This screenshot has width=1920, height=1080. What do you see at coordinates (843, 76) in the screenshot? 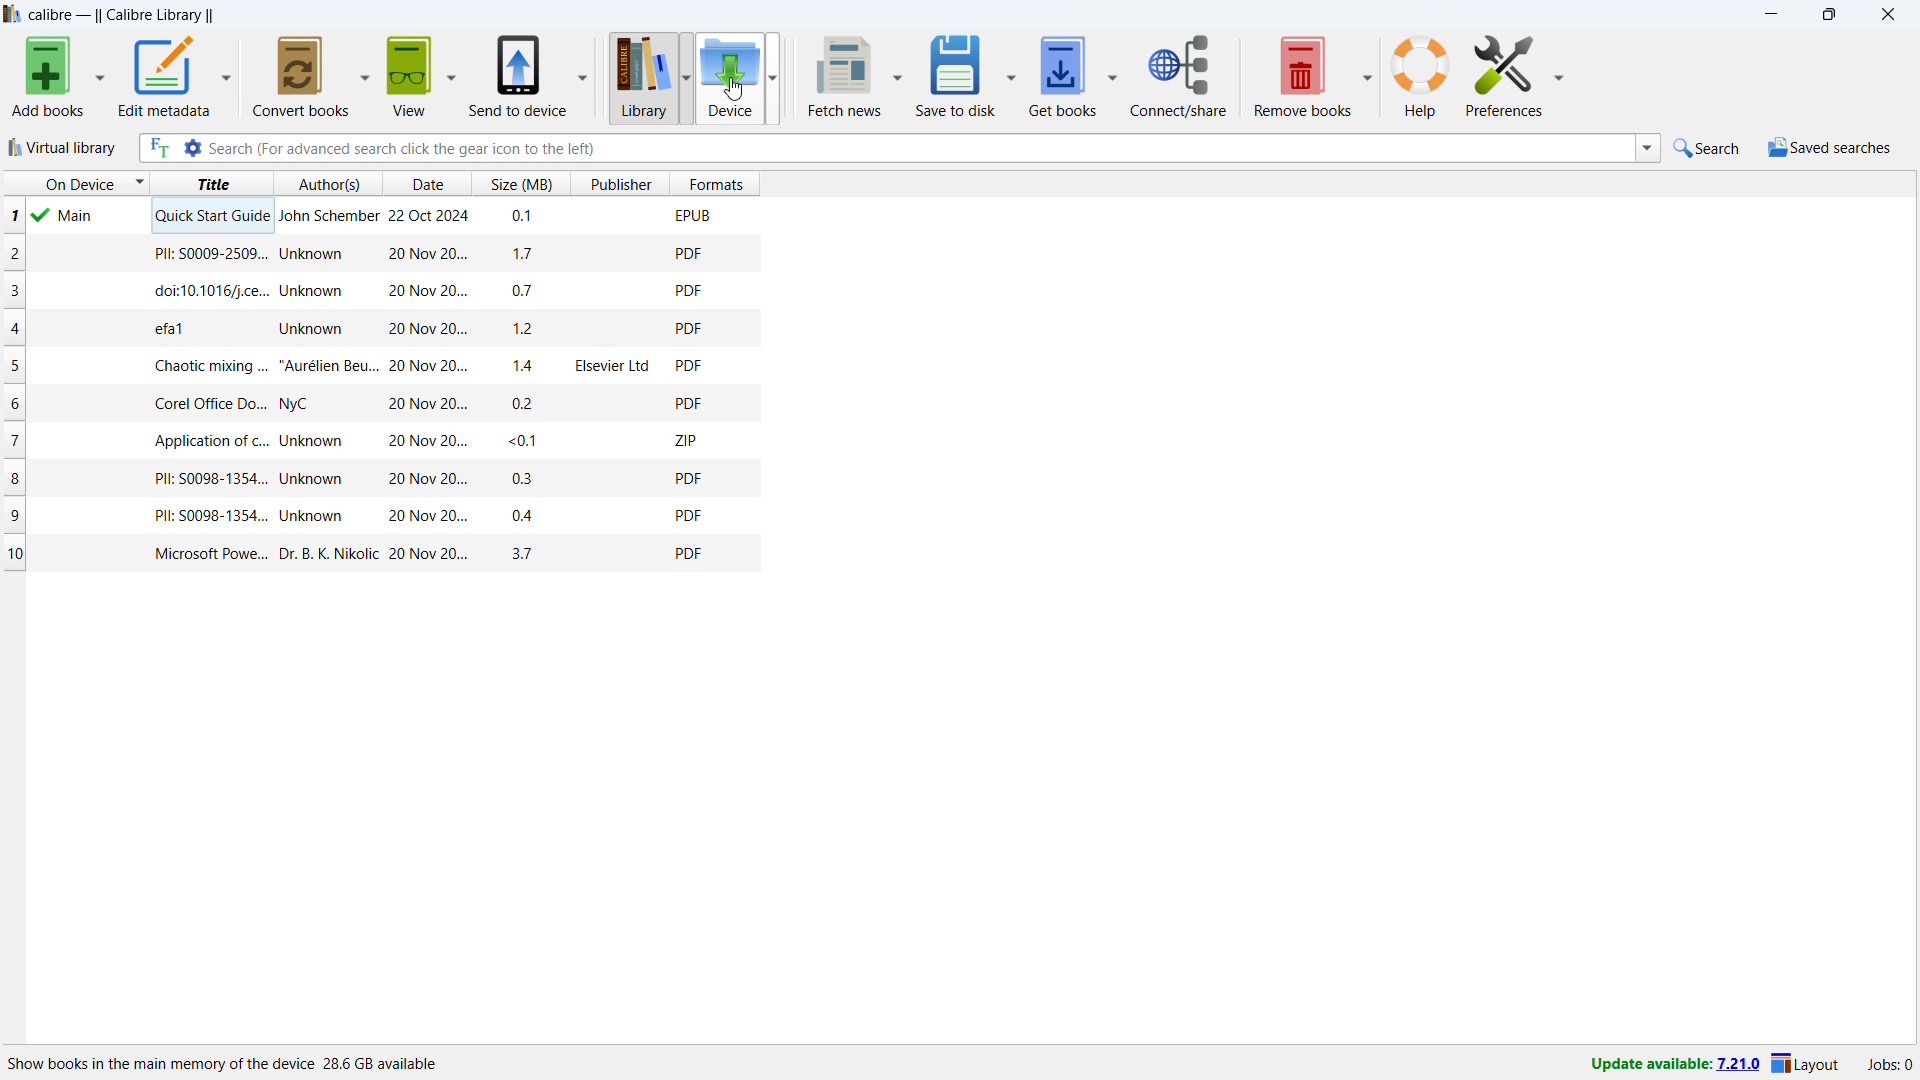
I see `fetch news` at bounding box center [843, 76].